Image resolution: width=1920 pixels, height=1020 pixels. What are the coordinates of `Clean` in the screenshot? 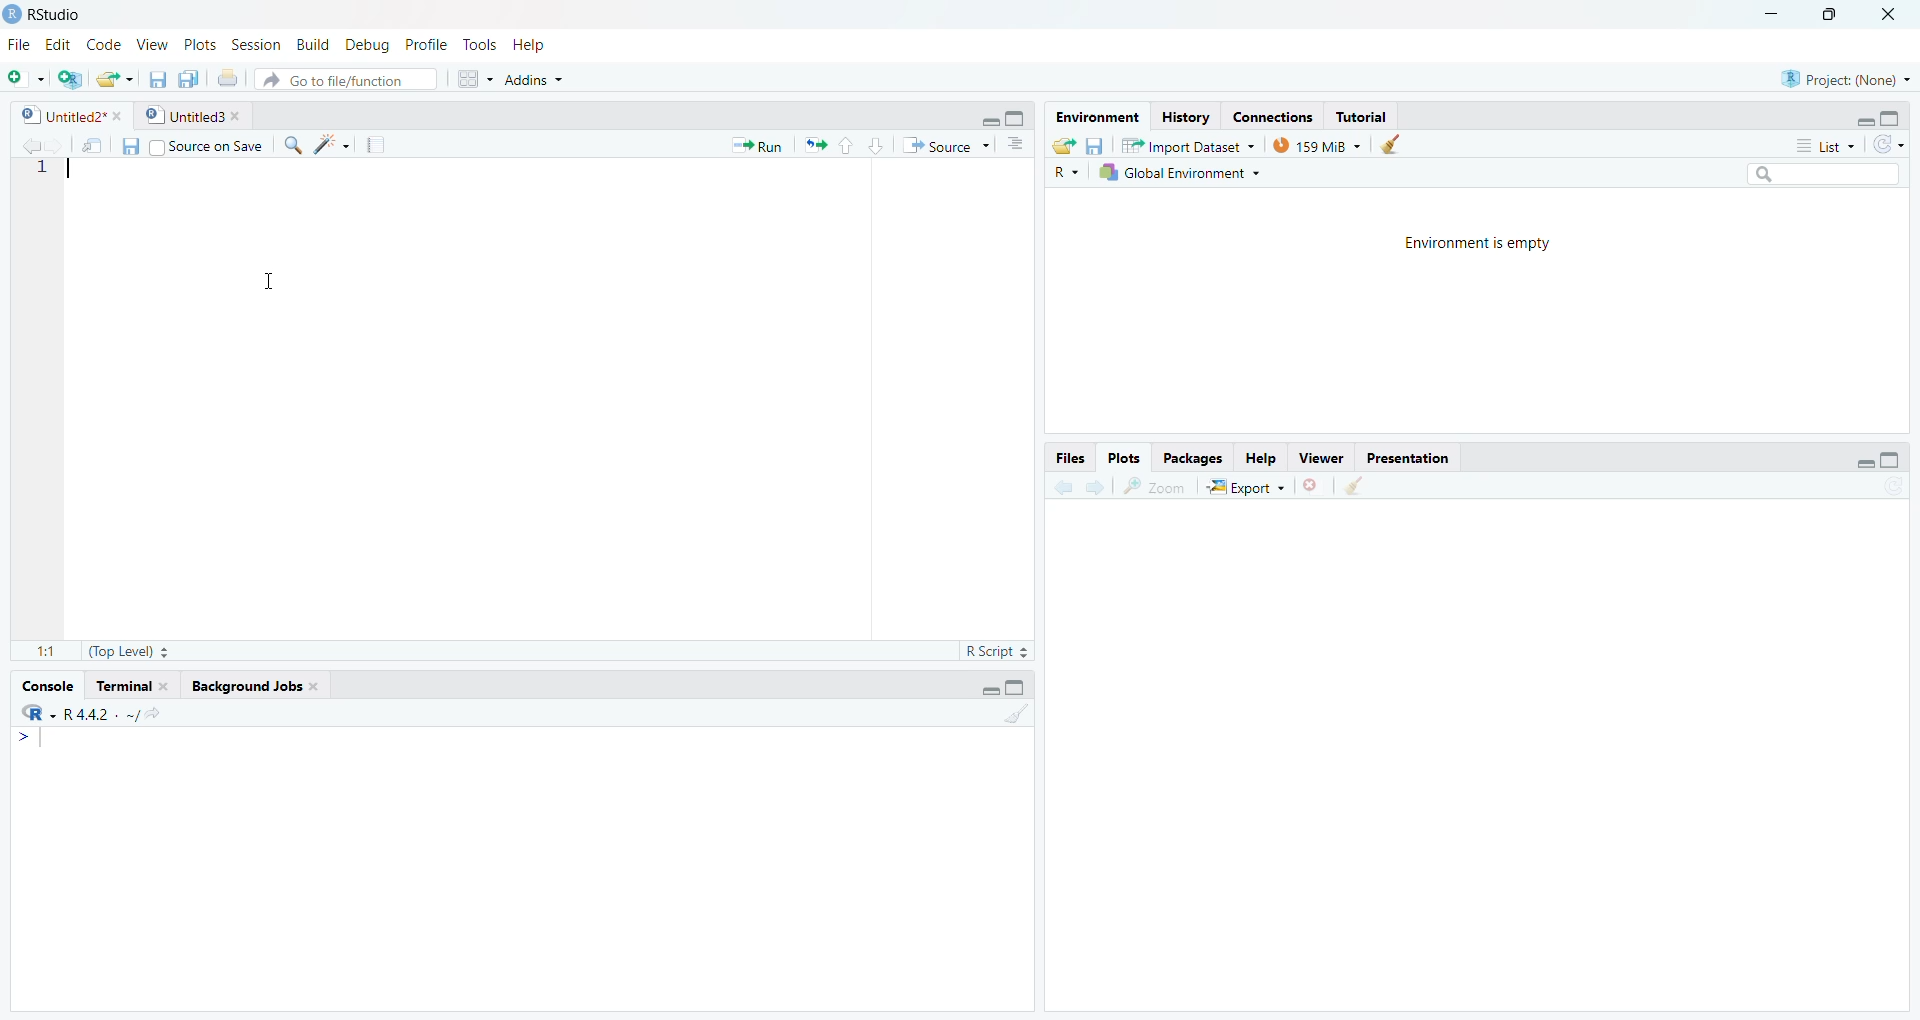 It's located at (1355, 487).